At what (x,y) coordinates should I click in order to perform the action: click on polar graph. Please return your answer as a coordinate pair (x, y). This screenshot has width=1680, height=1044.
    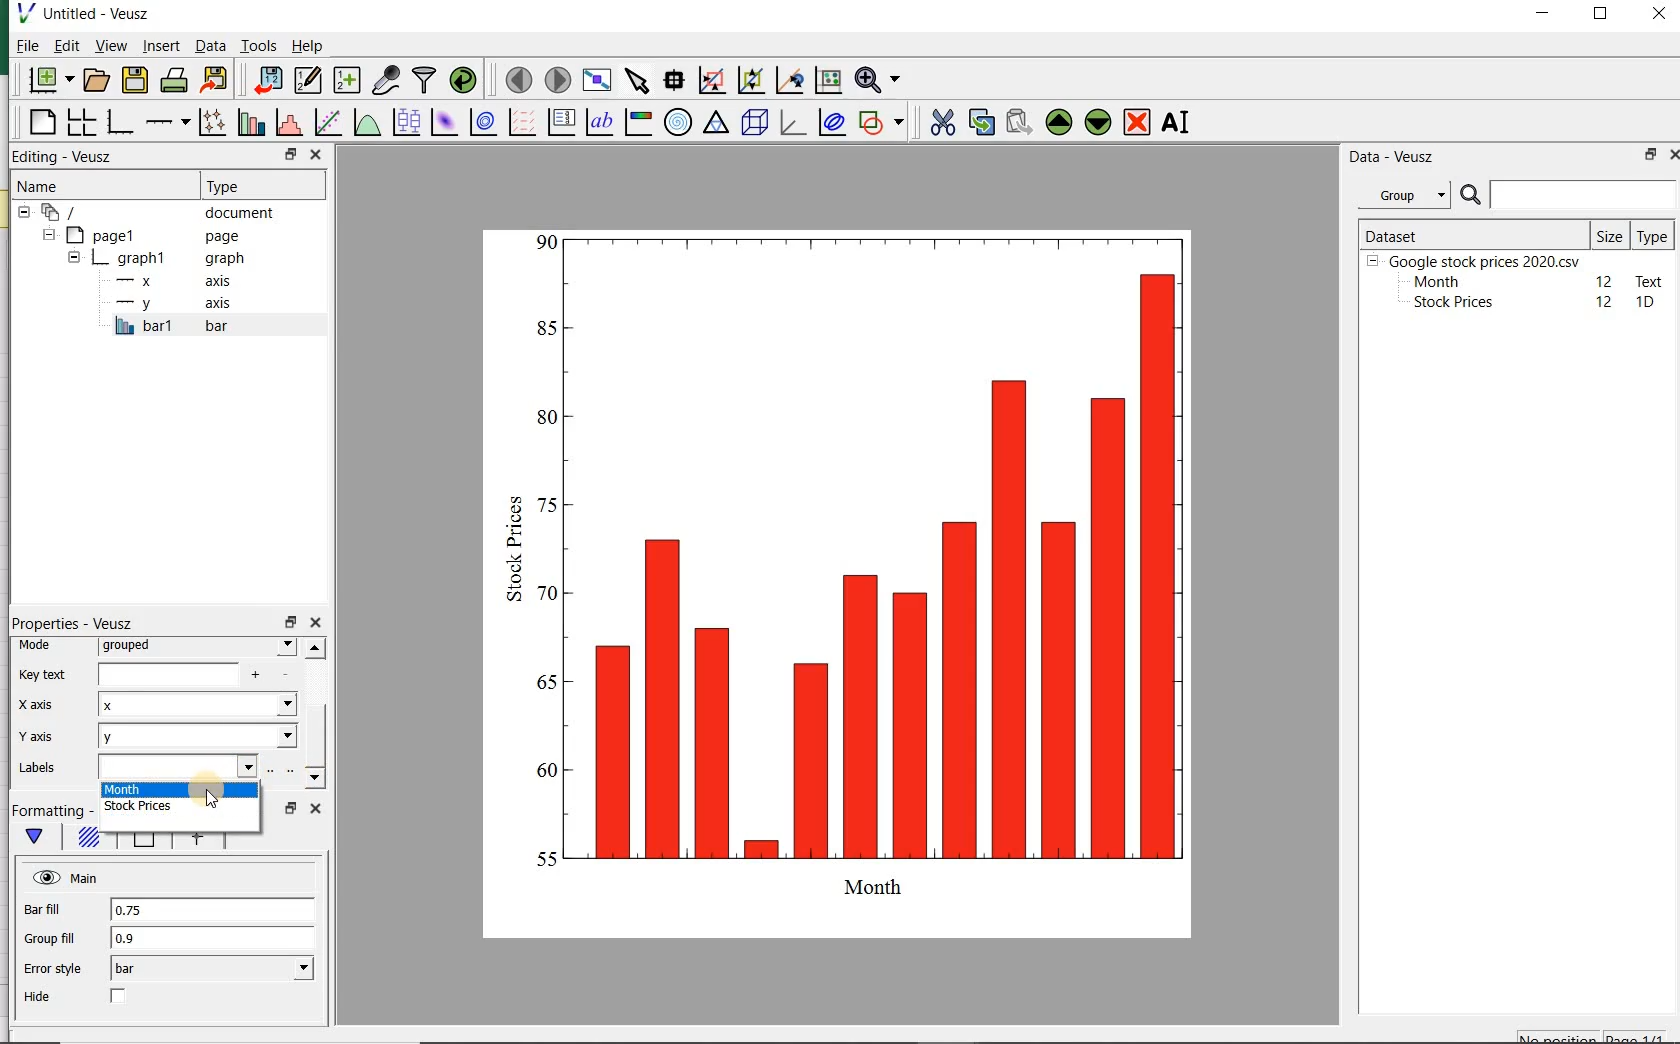
    Looking at the image, I should click on (677, 121).